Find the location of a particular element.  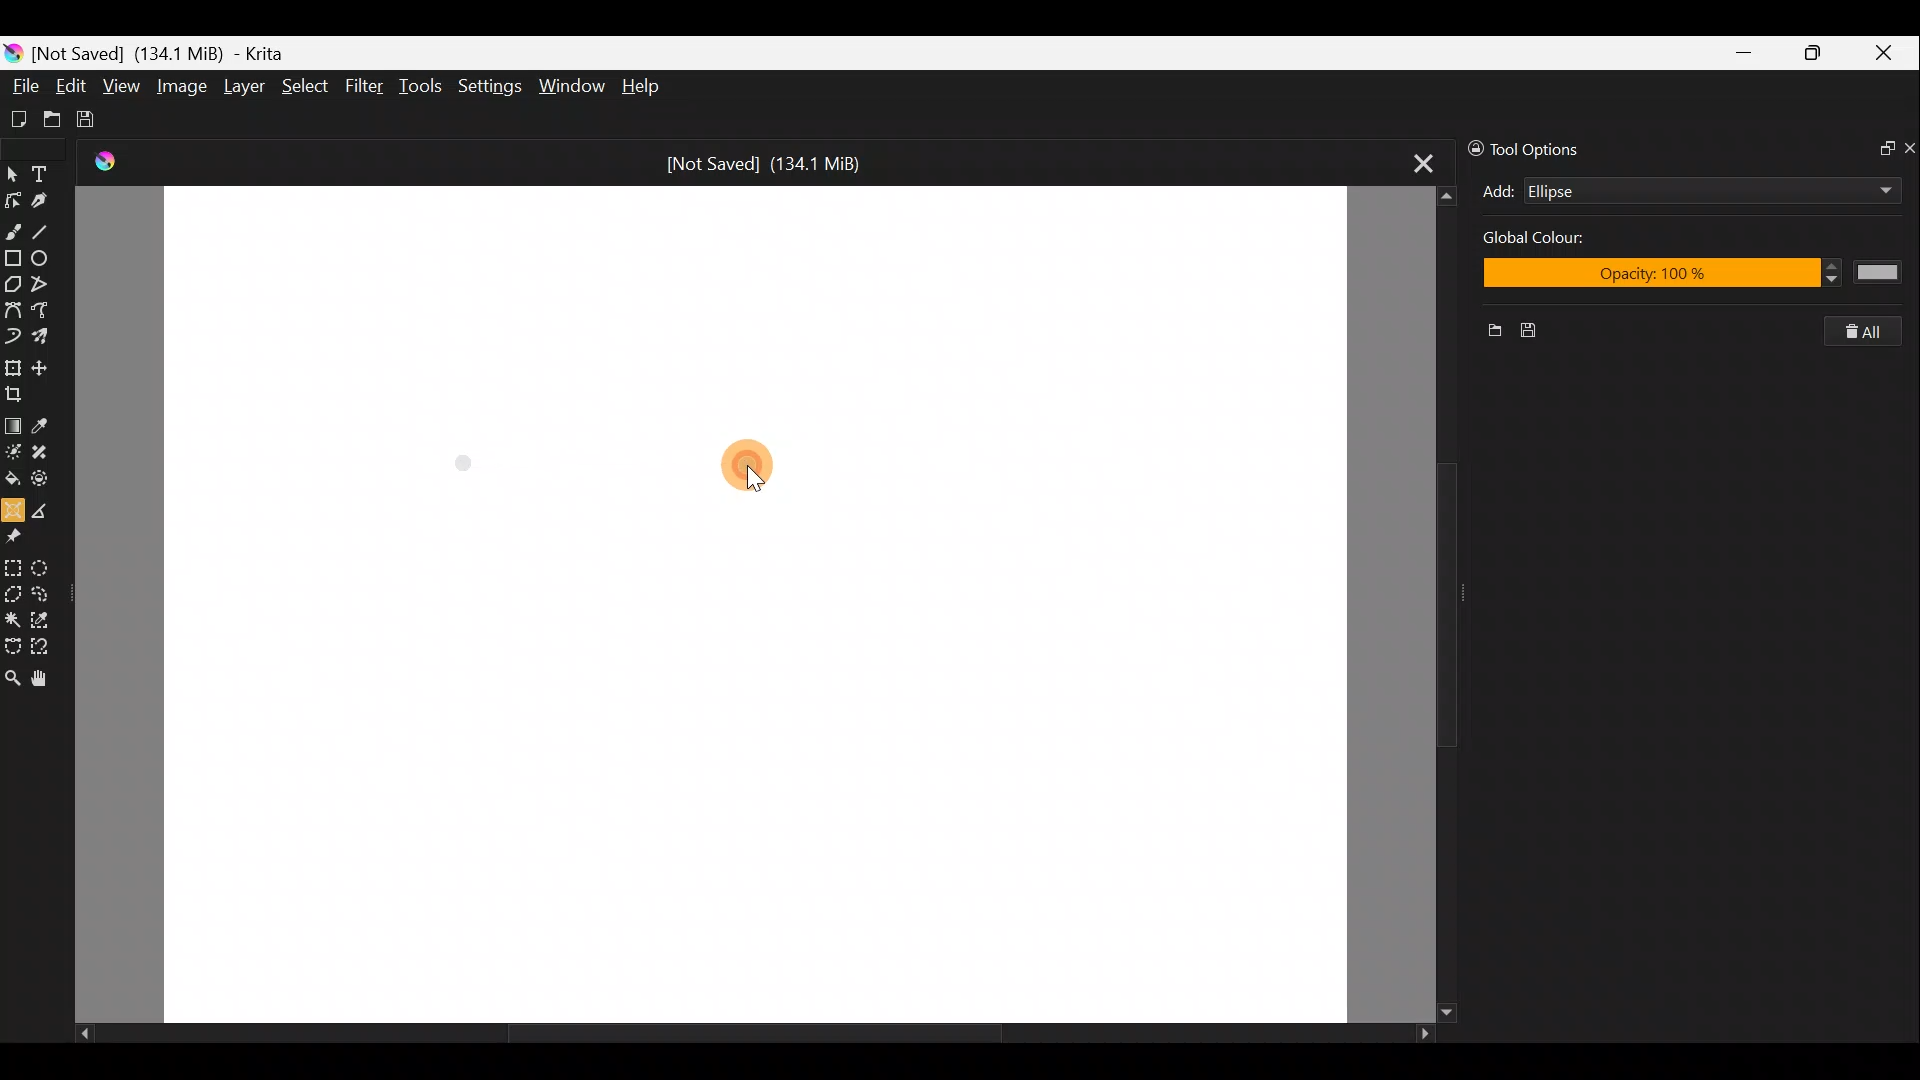

Colorize mask tool is located at coordinates (13, 452).